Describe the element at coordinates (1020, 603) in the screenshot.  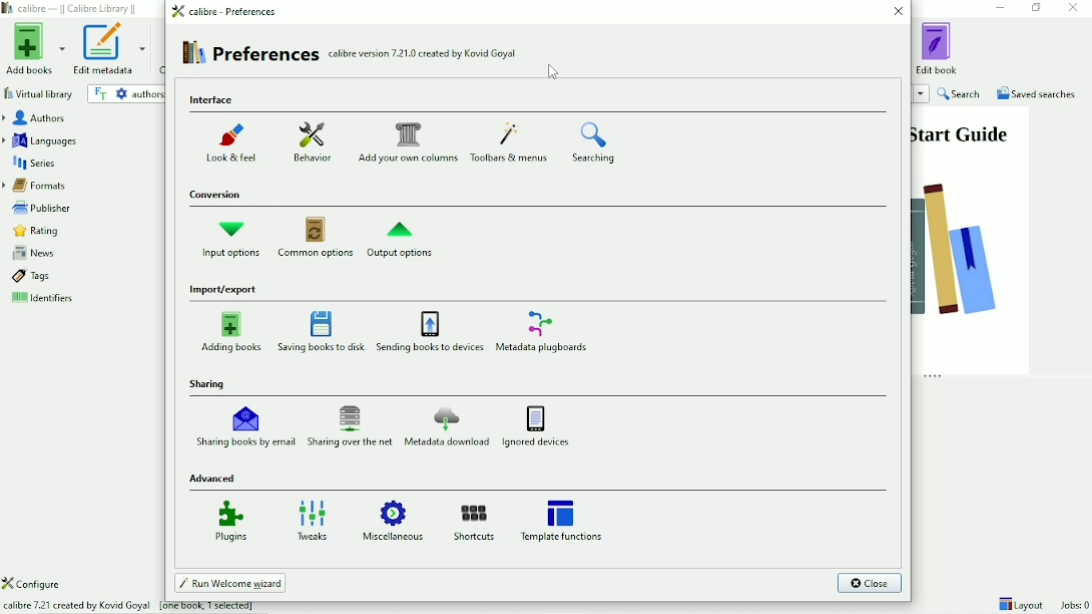
I see `` at that location.